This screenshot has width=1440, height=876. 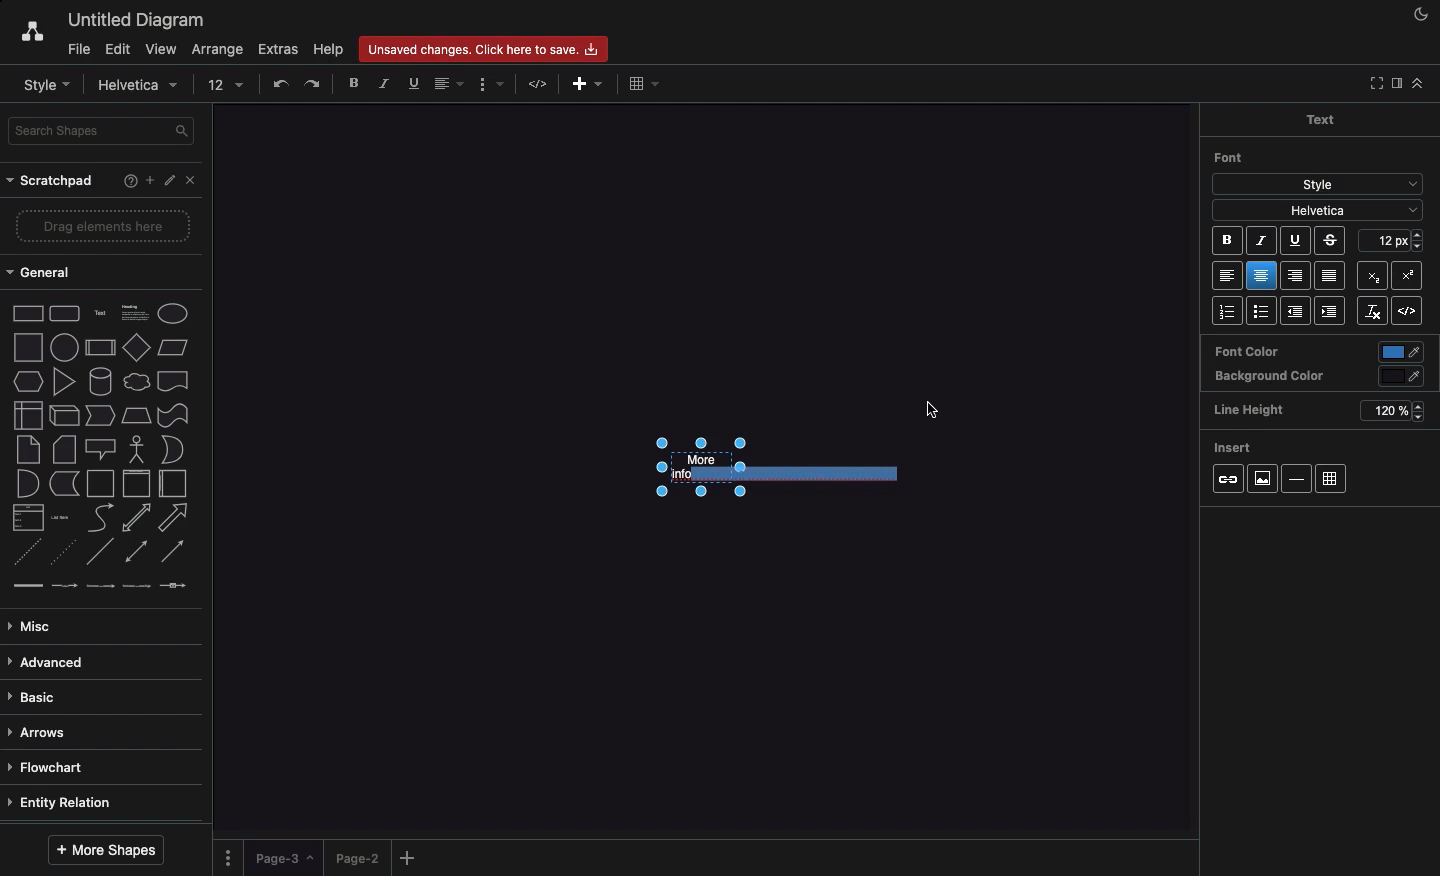 What do you see at coordinates (135, 551) in the screenshot?
I see `bidirectional connector ` at bounding box center [135, 551].